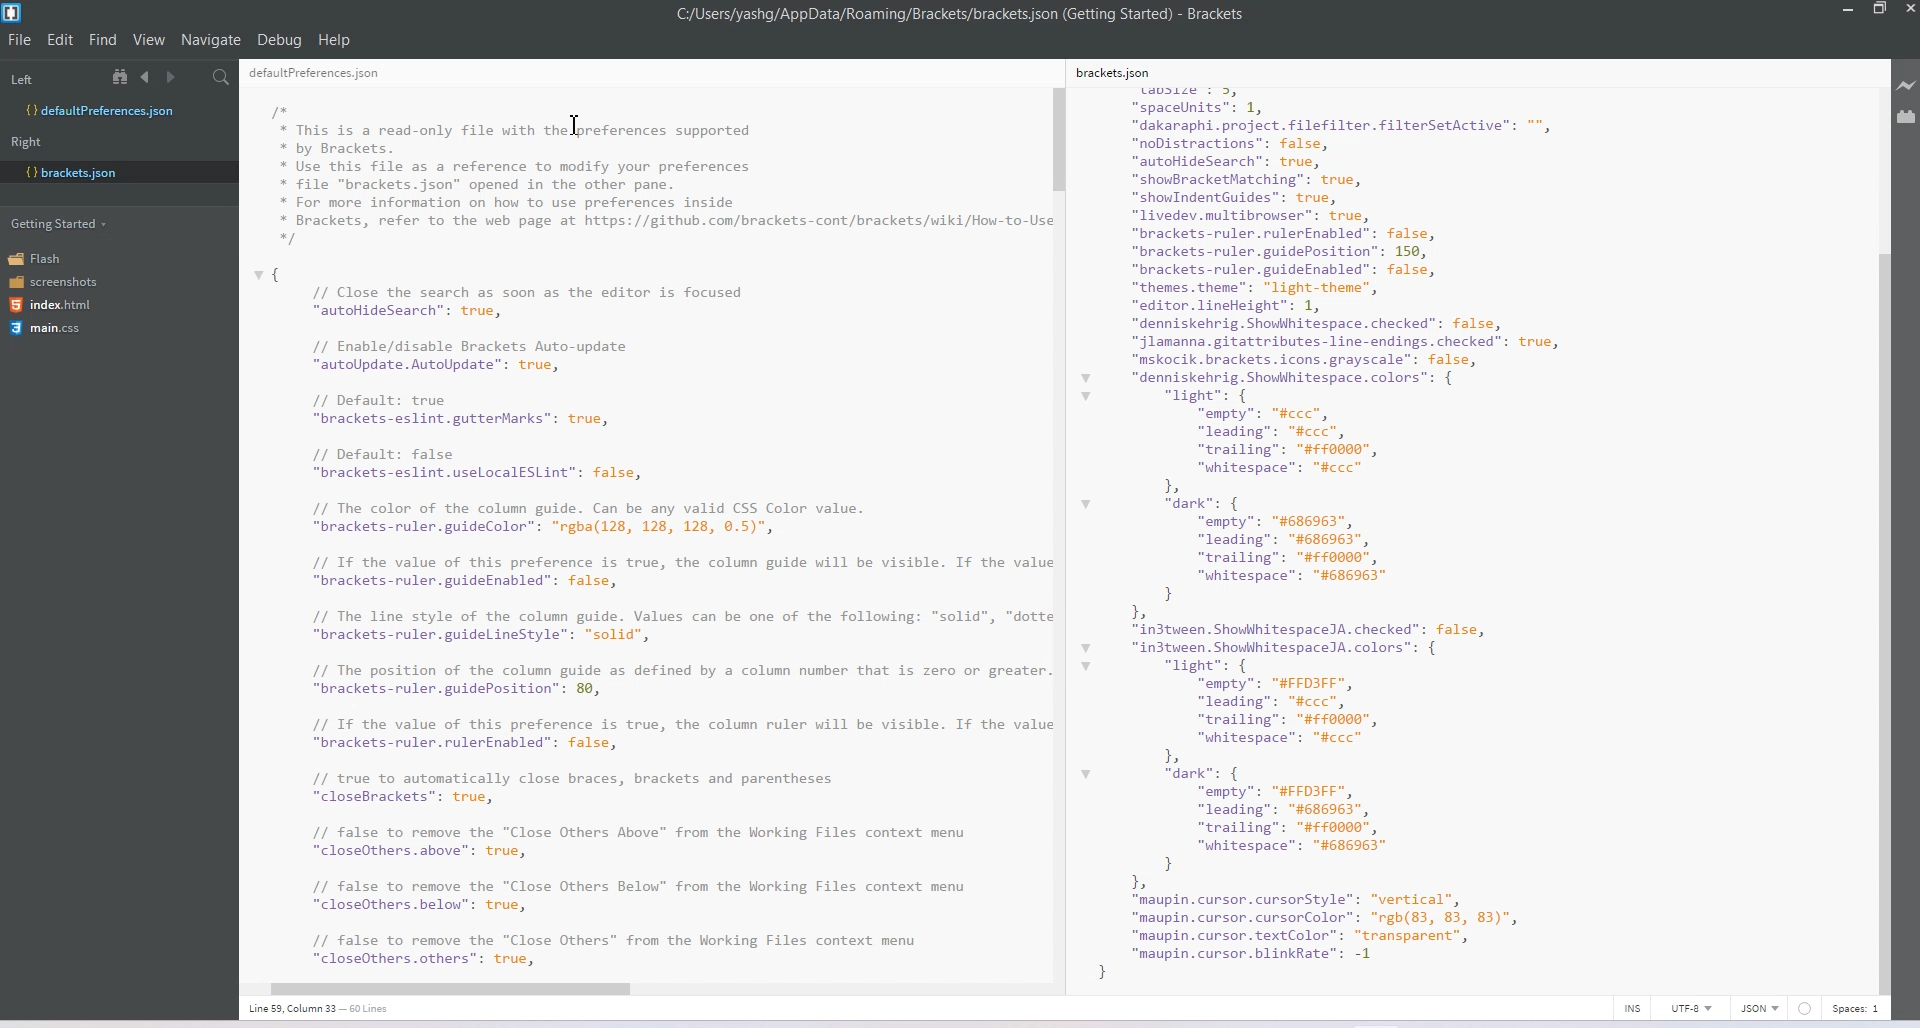 Image resolution: width=1920 pixels, height=1028 pixels. What do you see at coordinates (1632, 1008) in the screenshot?
I see `INS` at bounding box center [1632, 1008].